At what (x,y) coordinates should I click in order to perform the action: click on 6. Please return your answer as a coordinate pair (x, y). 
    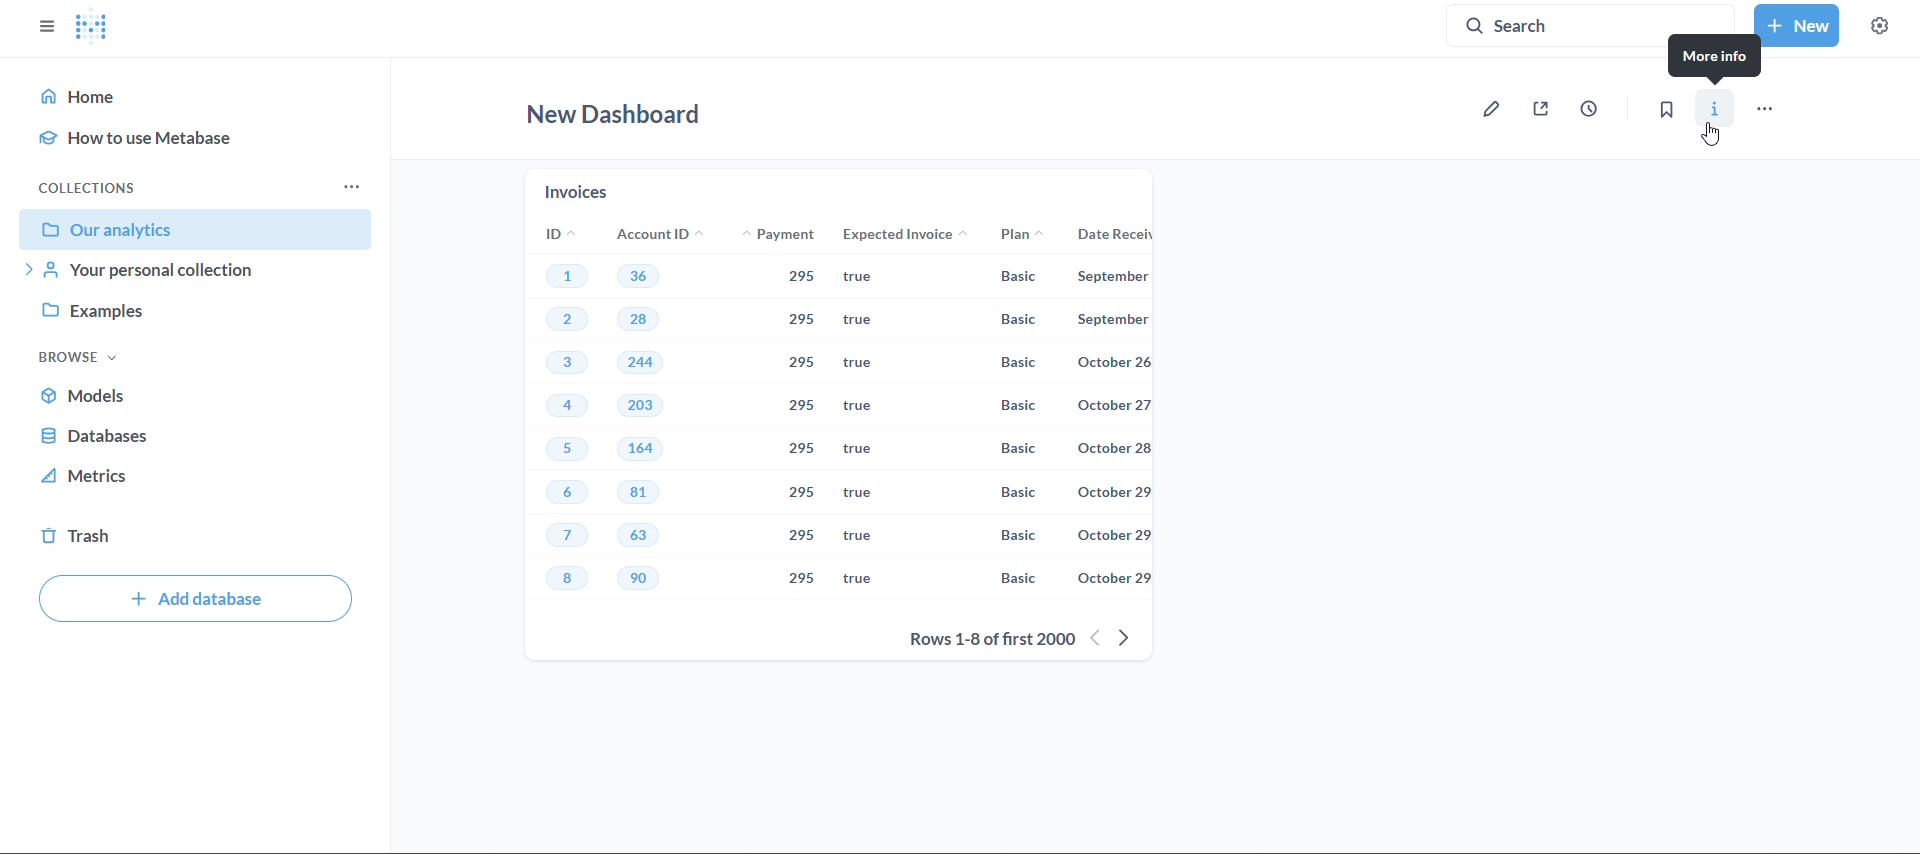
    Looking at the image, I should click on (566, 494).